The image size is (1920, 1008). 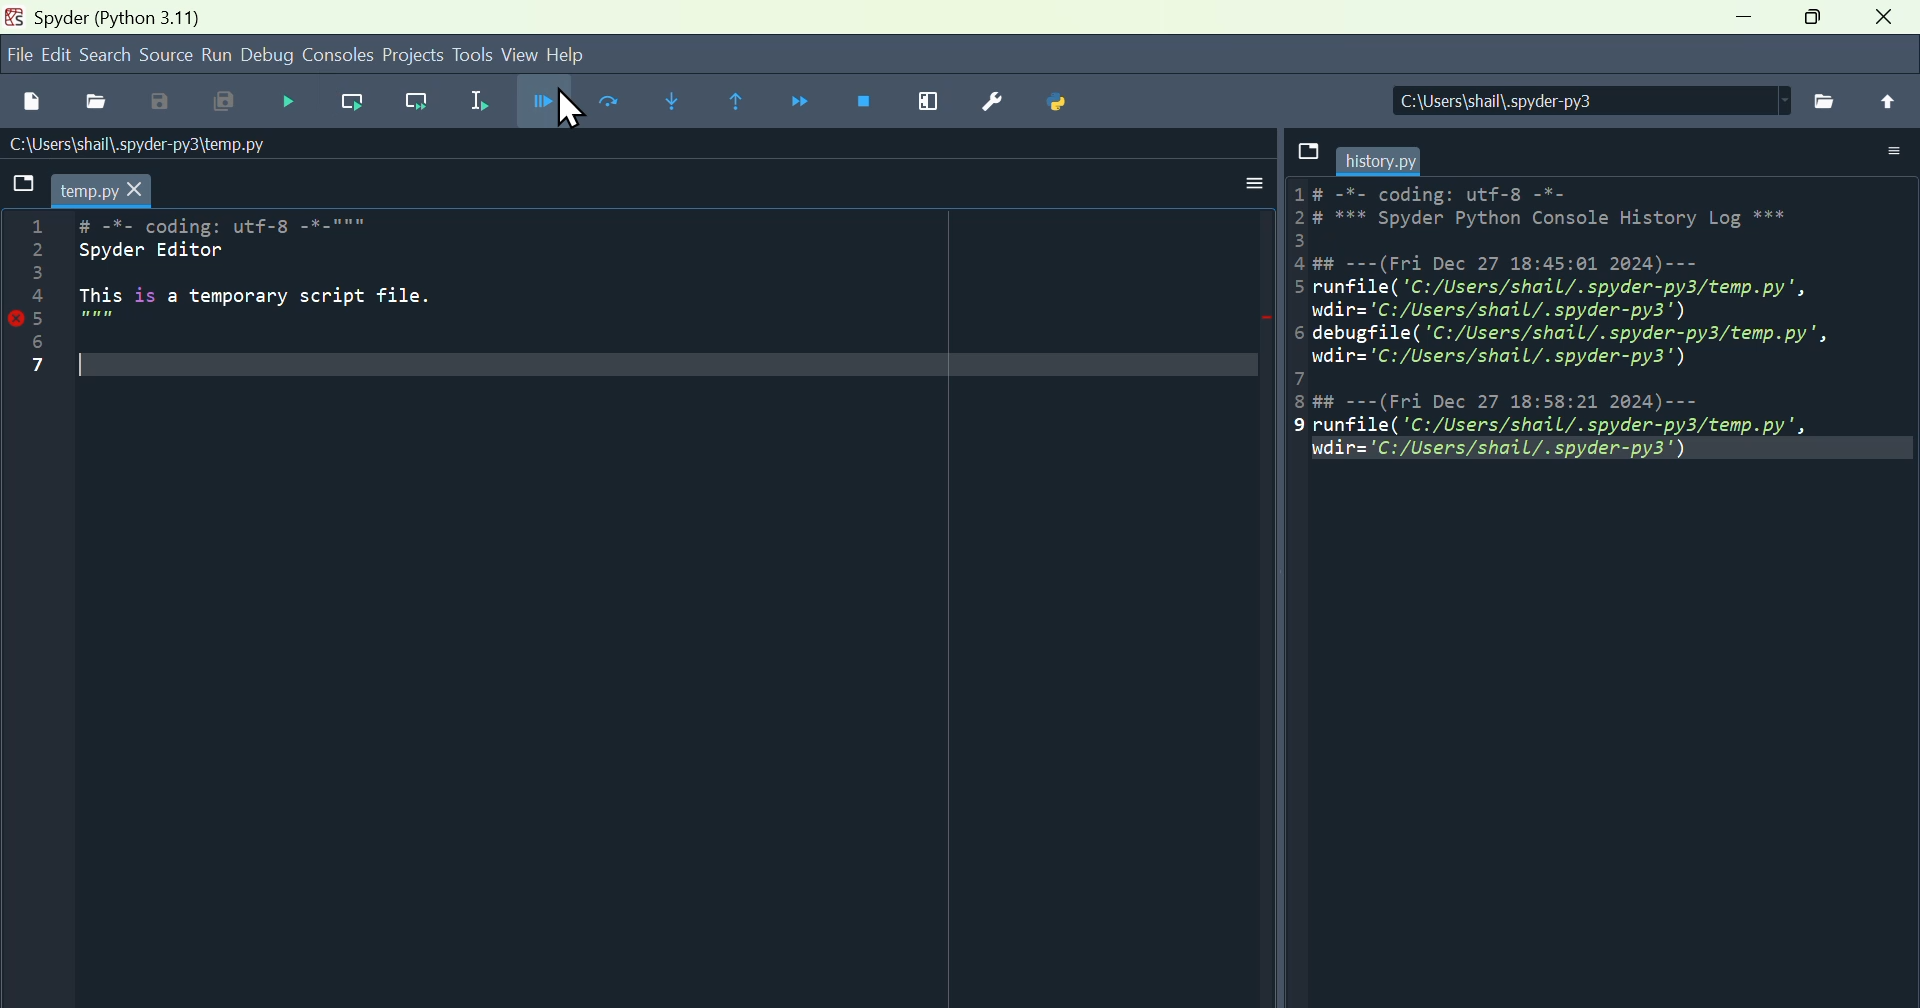 I want to click on Run current line, so click(x=355, y=101).